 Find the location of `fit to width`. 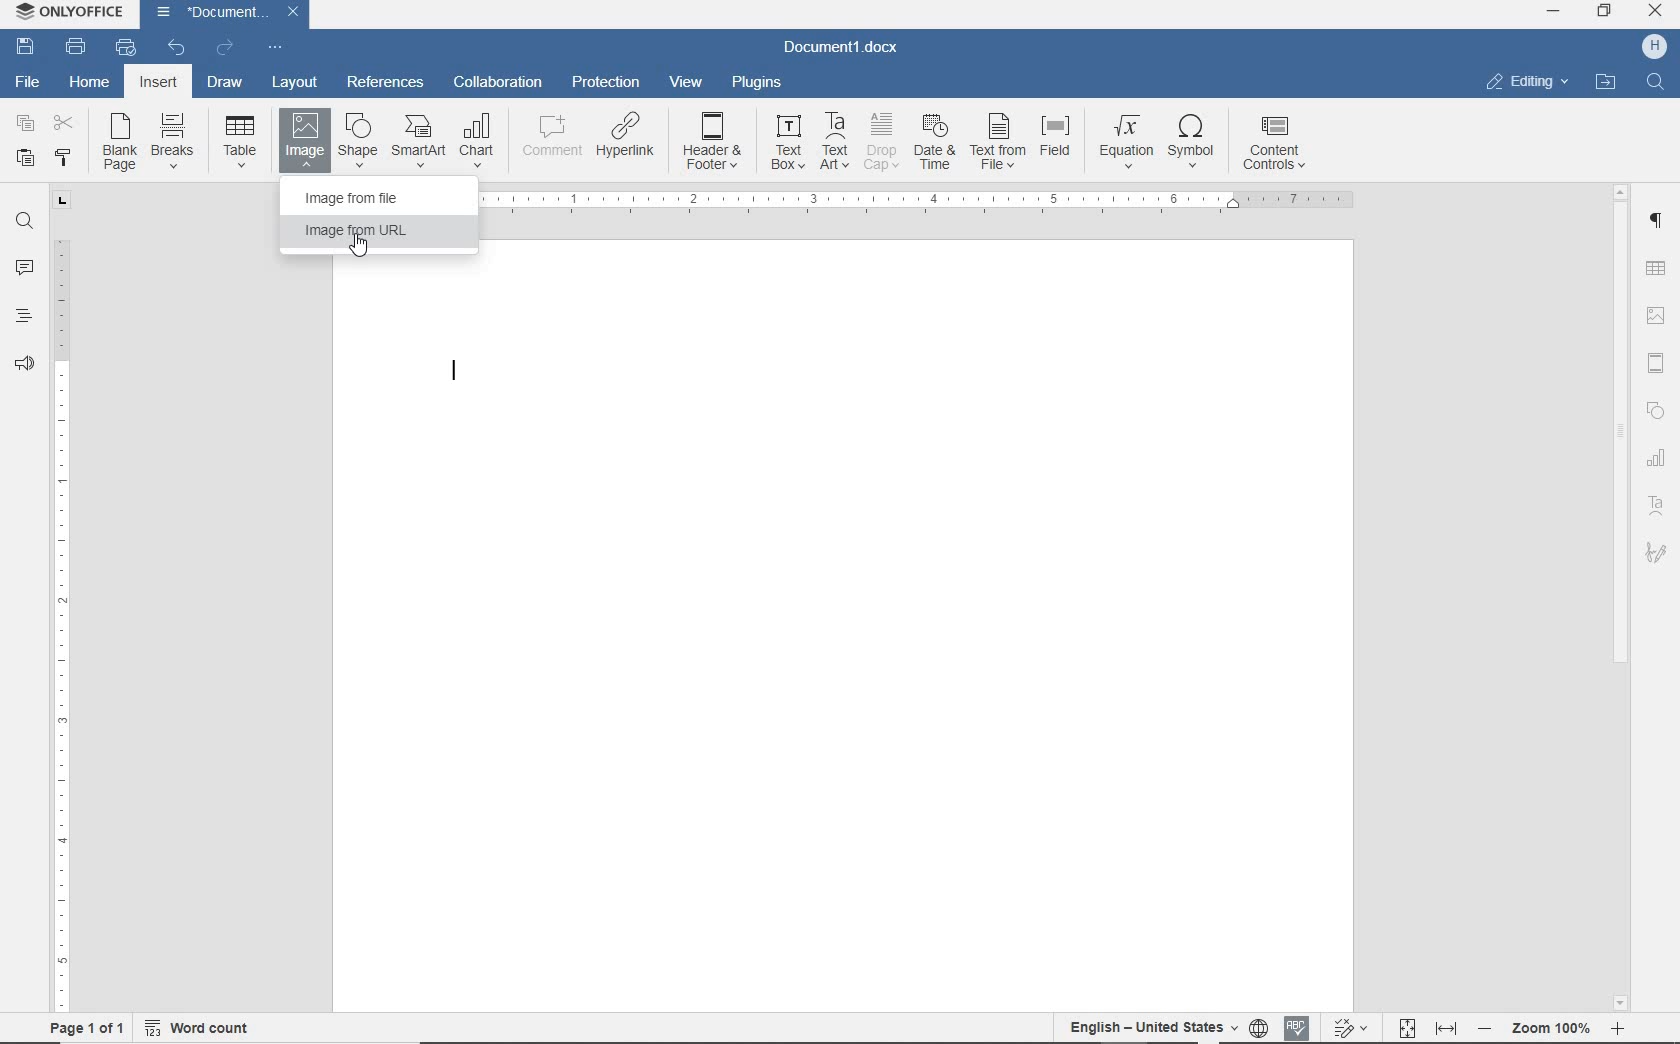

fit to width is located at coordinates (1446, 1029).